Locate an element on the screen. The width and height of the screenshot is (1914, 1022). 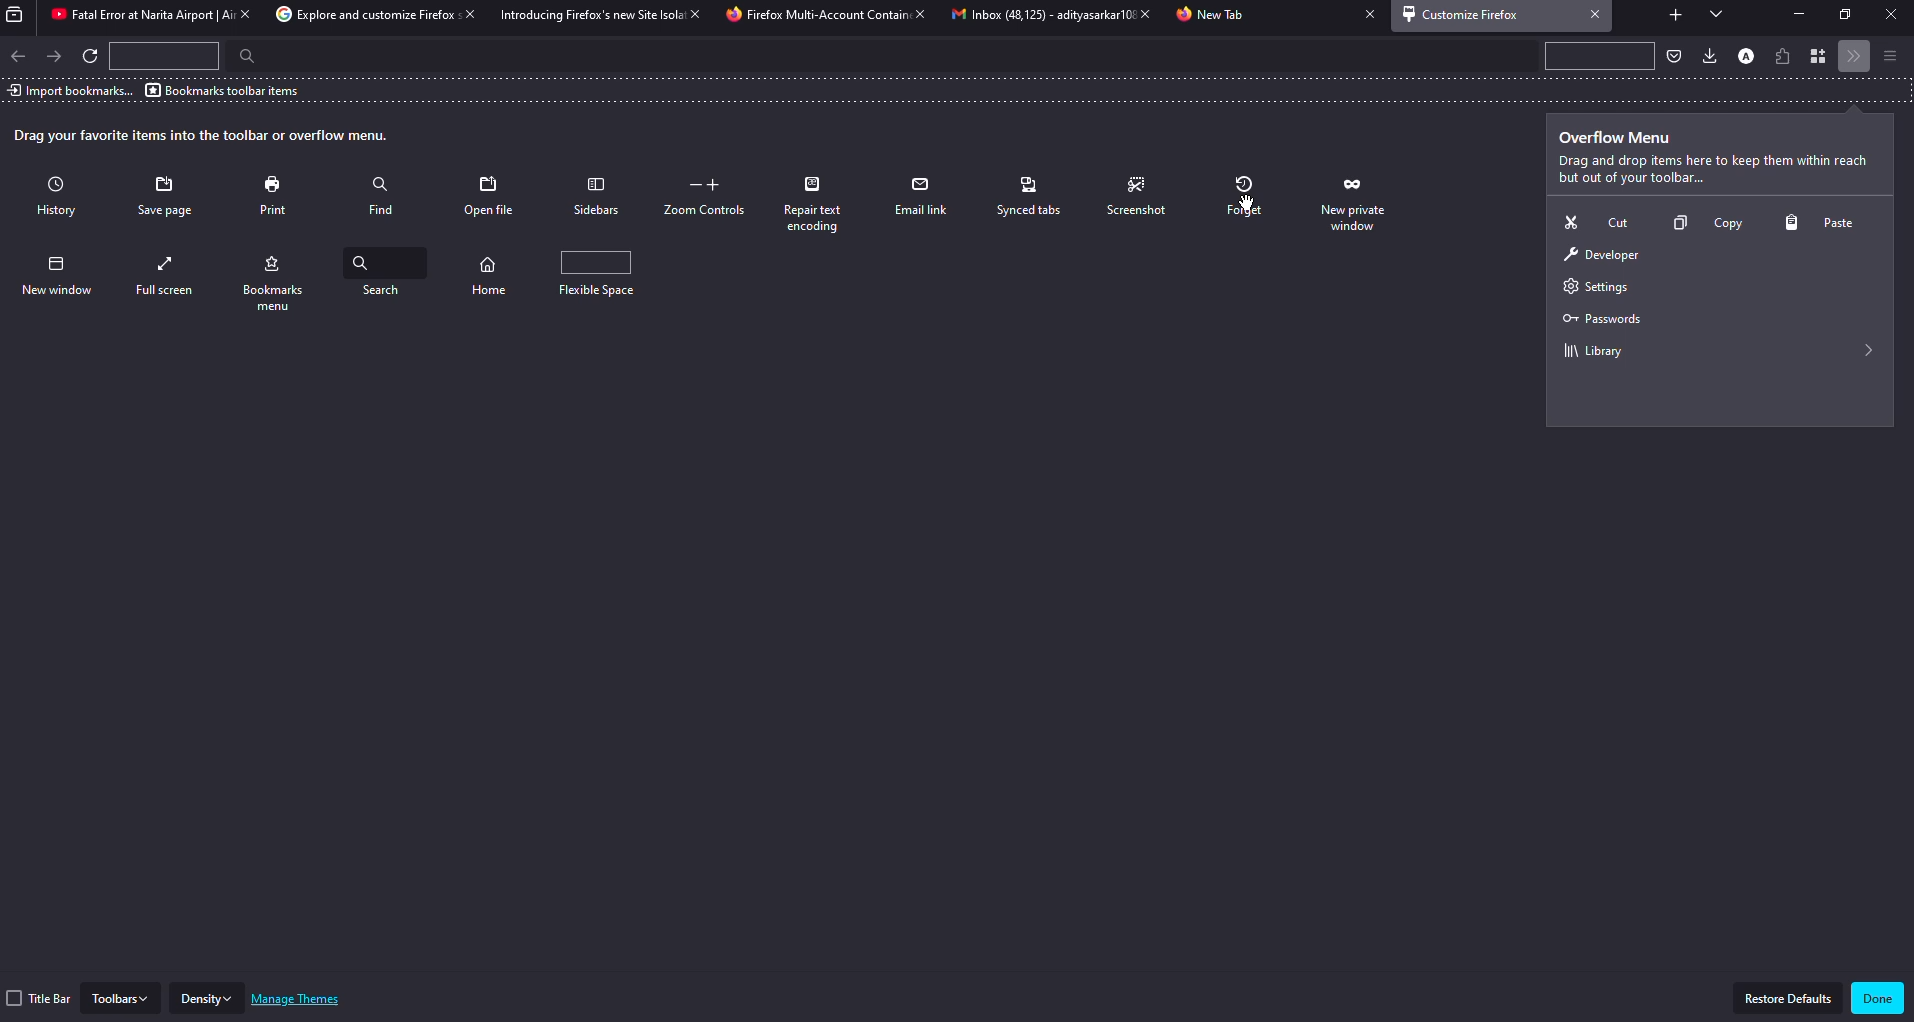
restore defaults is located at coordinates (1789, 998).